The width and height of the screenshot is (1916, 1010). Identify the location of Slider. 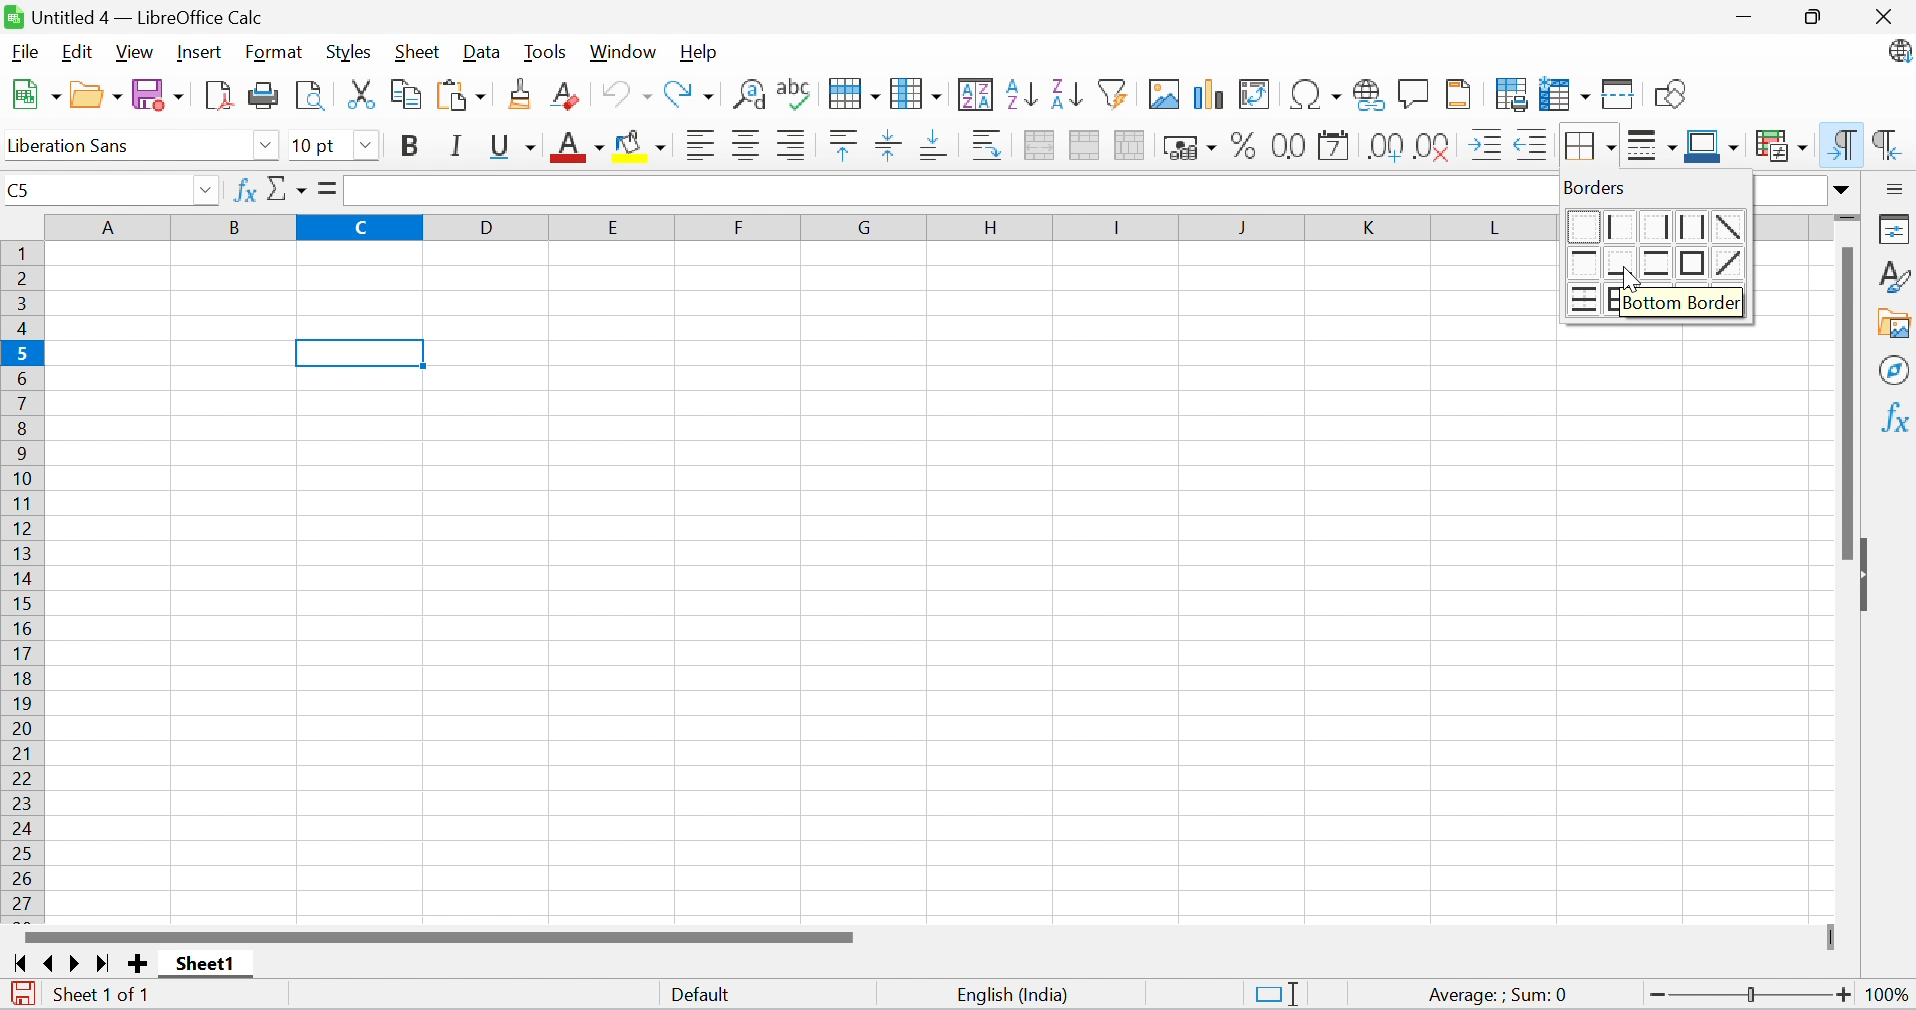
(1834, 938).